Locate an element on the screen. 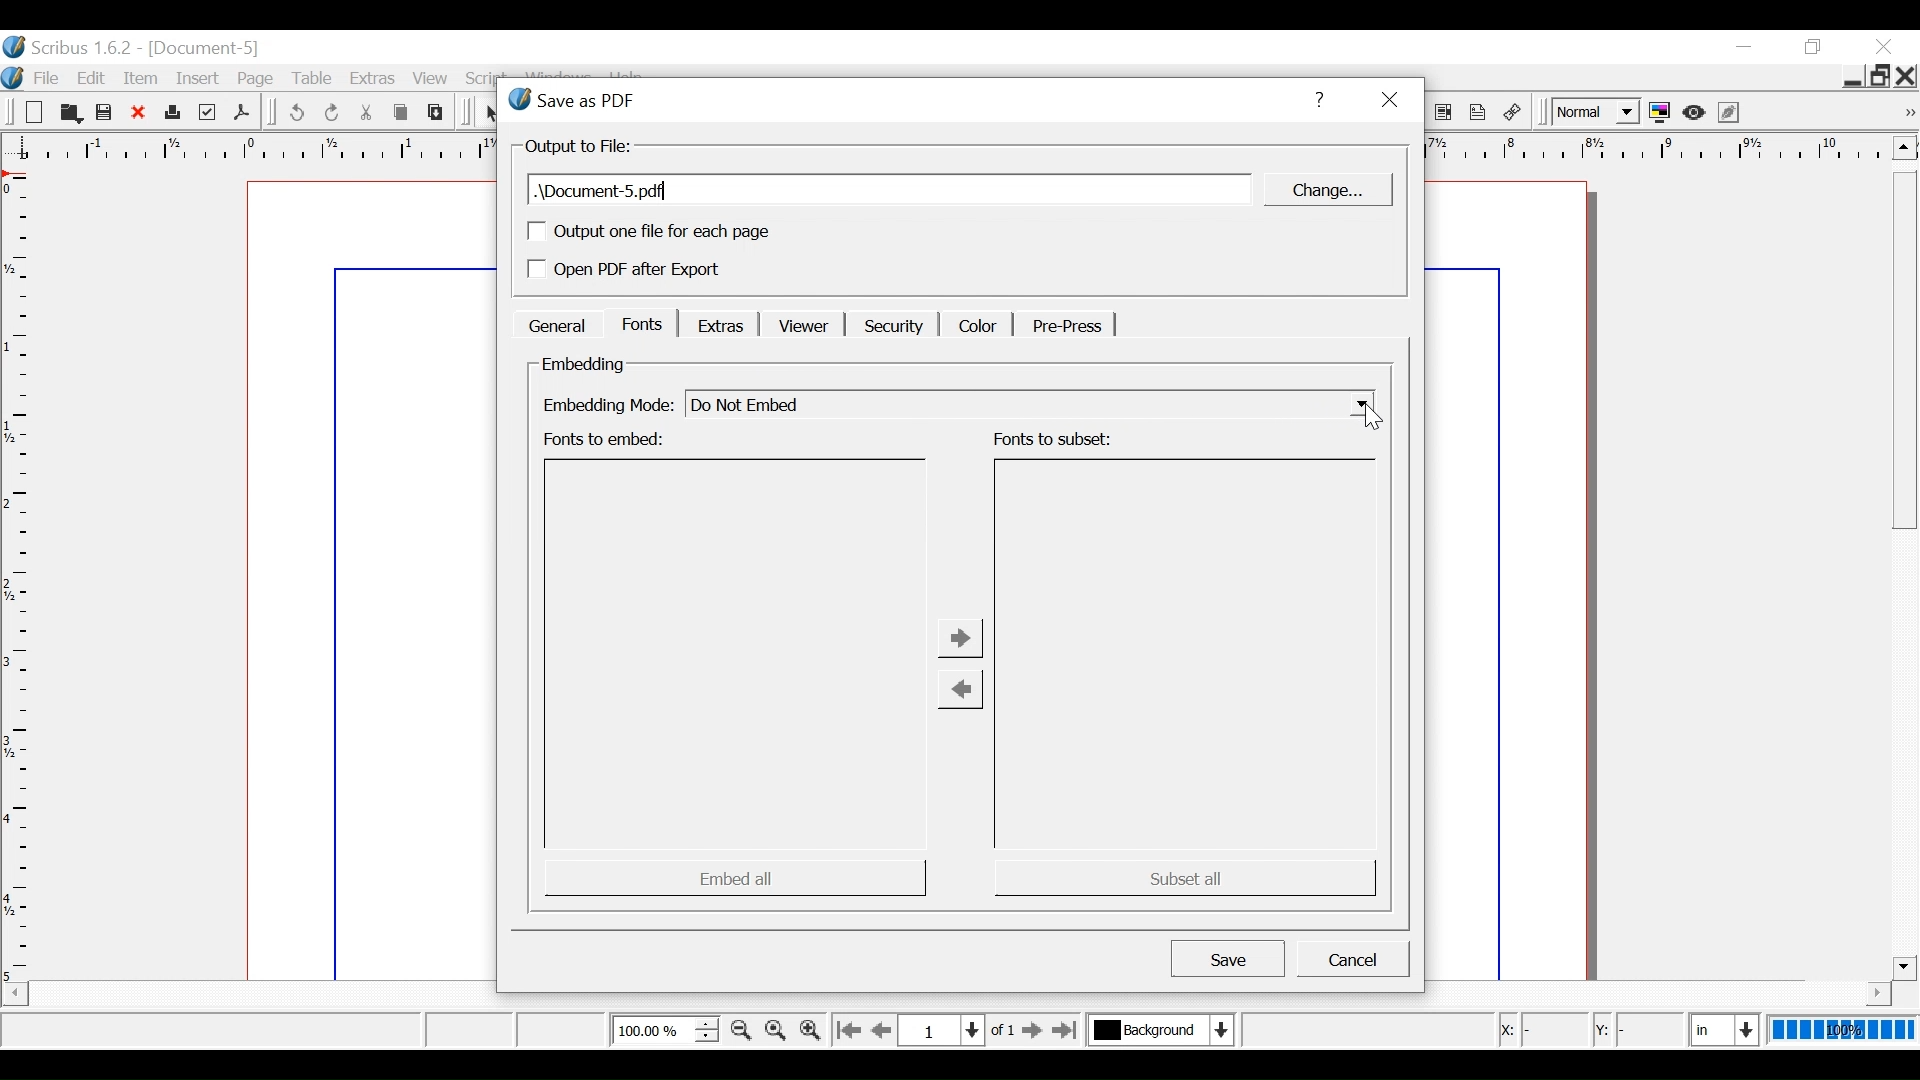 The height and width of the screenshot is (1080, 1920). Preview mode is located at coordinates (1696, 113).